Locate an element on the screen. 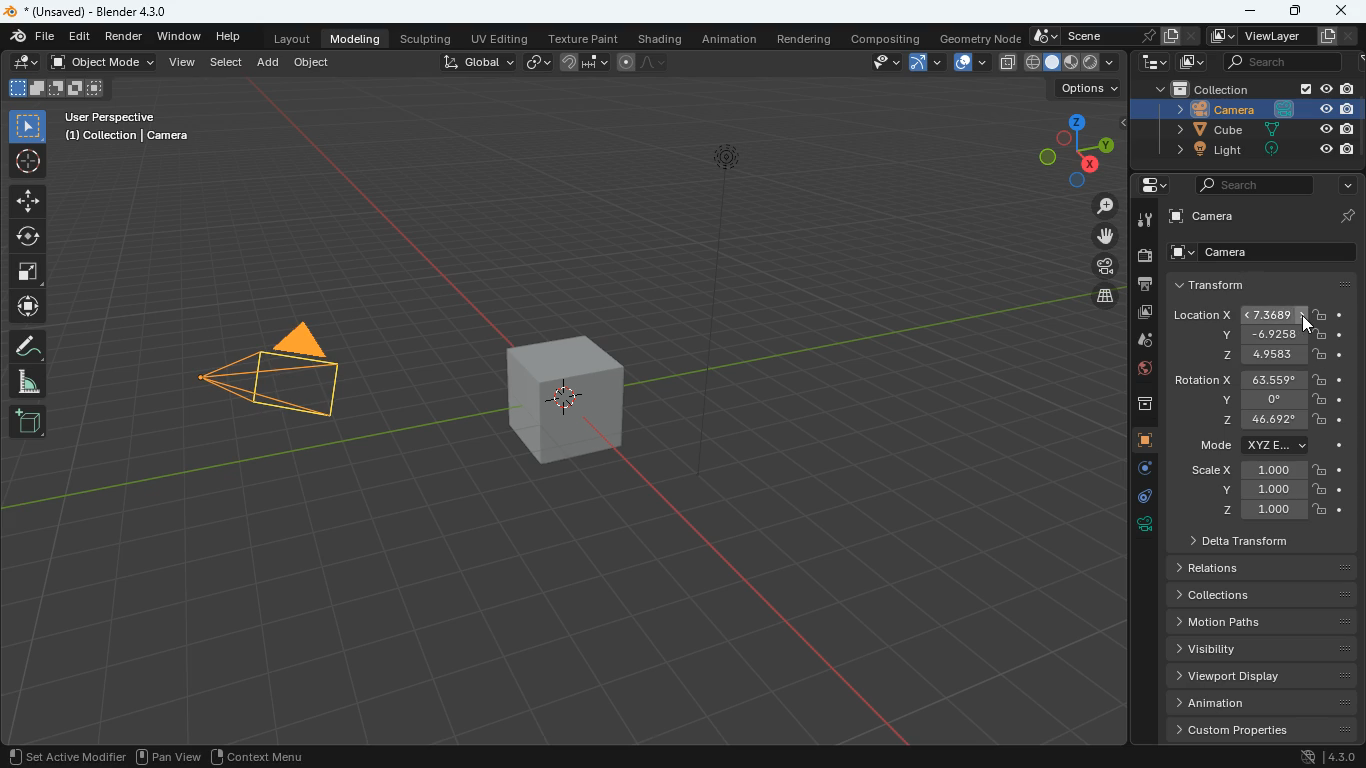  y is located at coordinates (1262, 335).